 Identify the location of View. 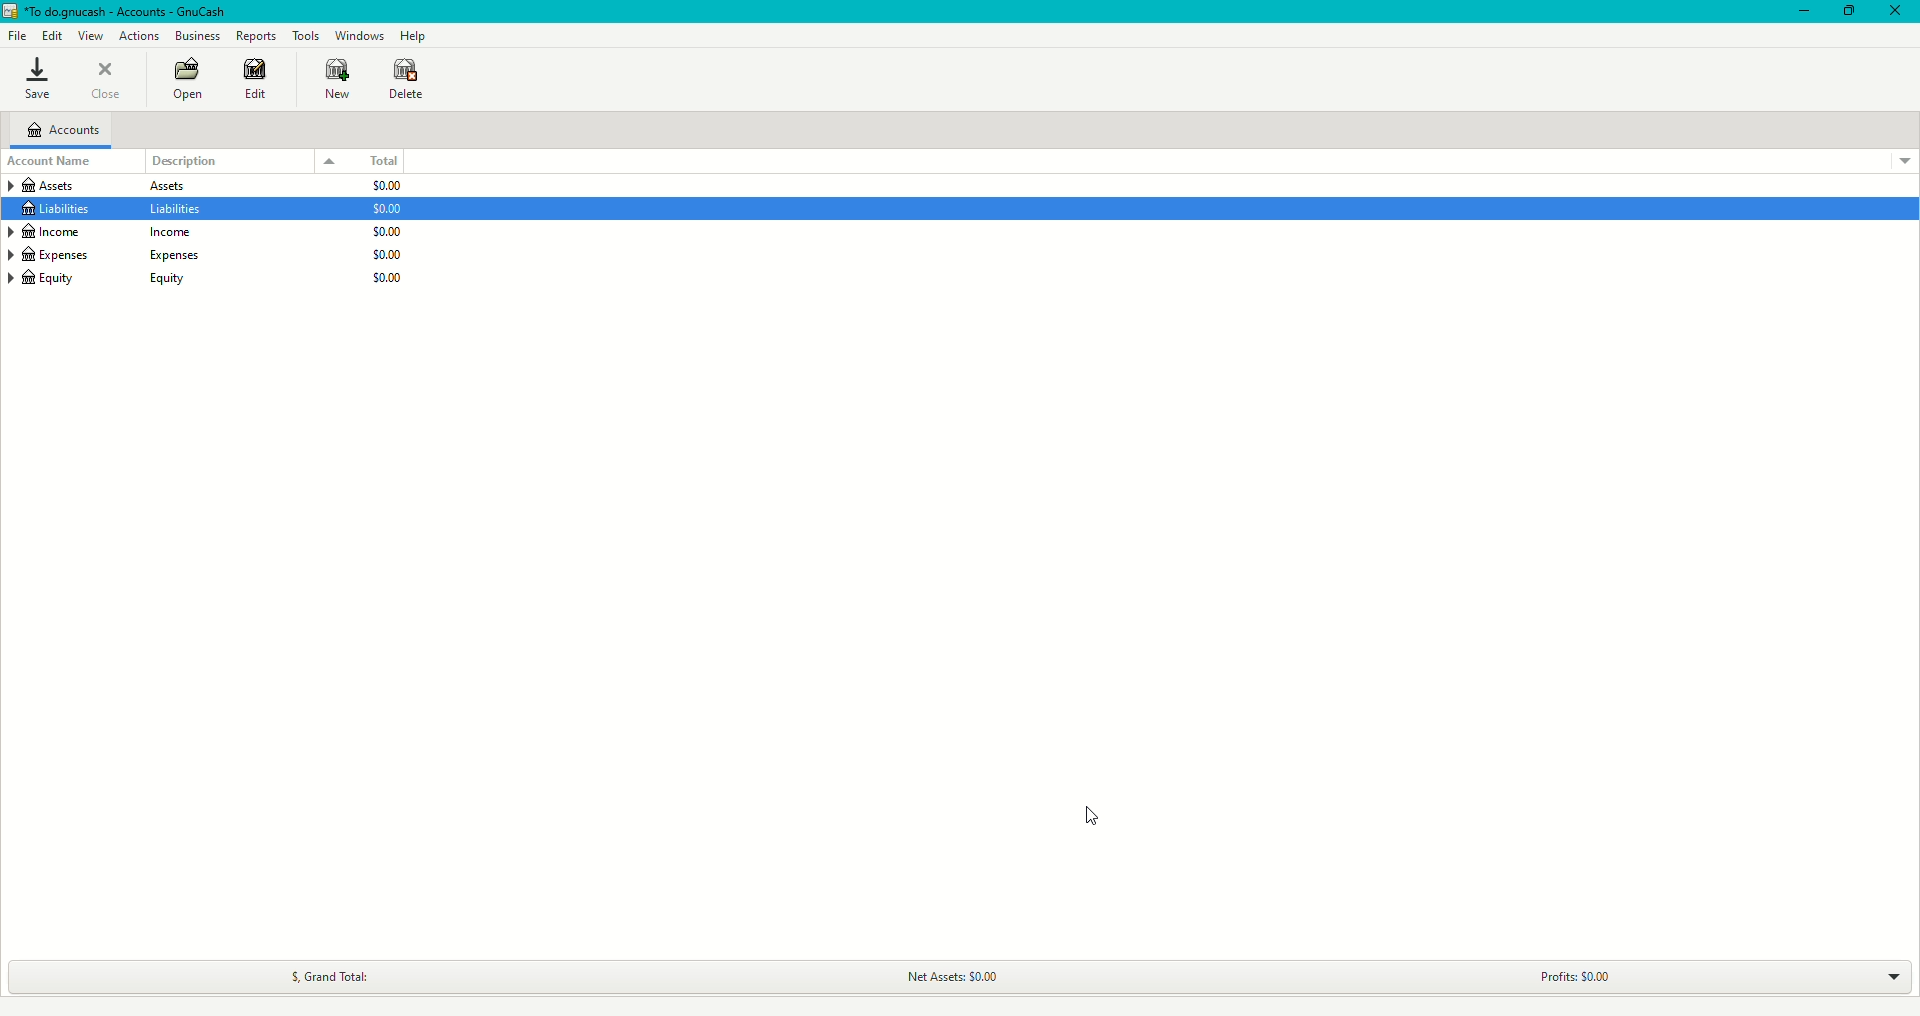
(93, 37).